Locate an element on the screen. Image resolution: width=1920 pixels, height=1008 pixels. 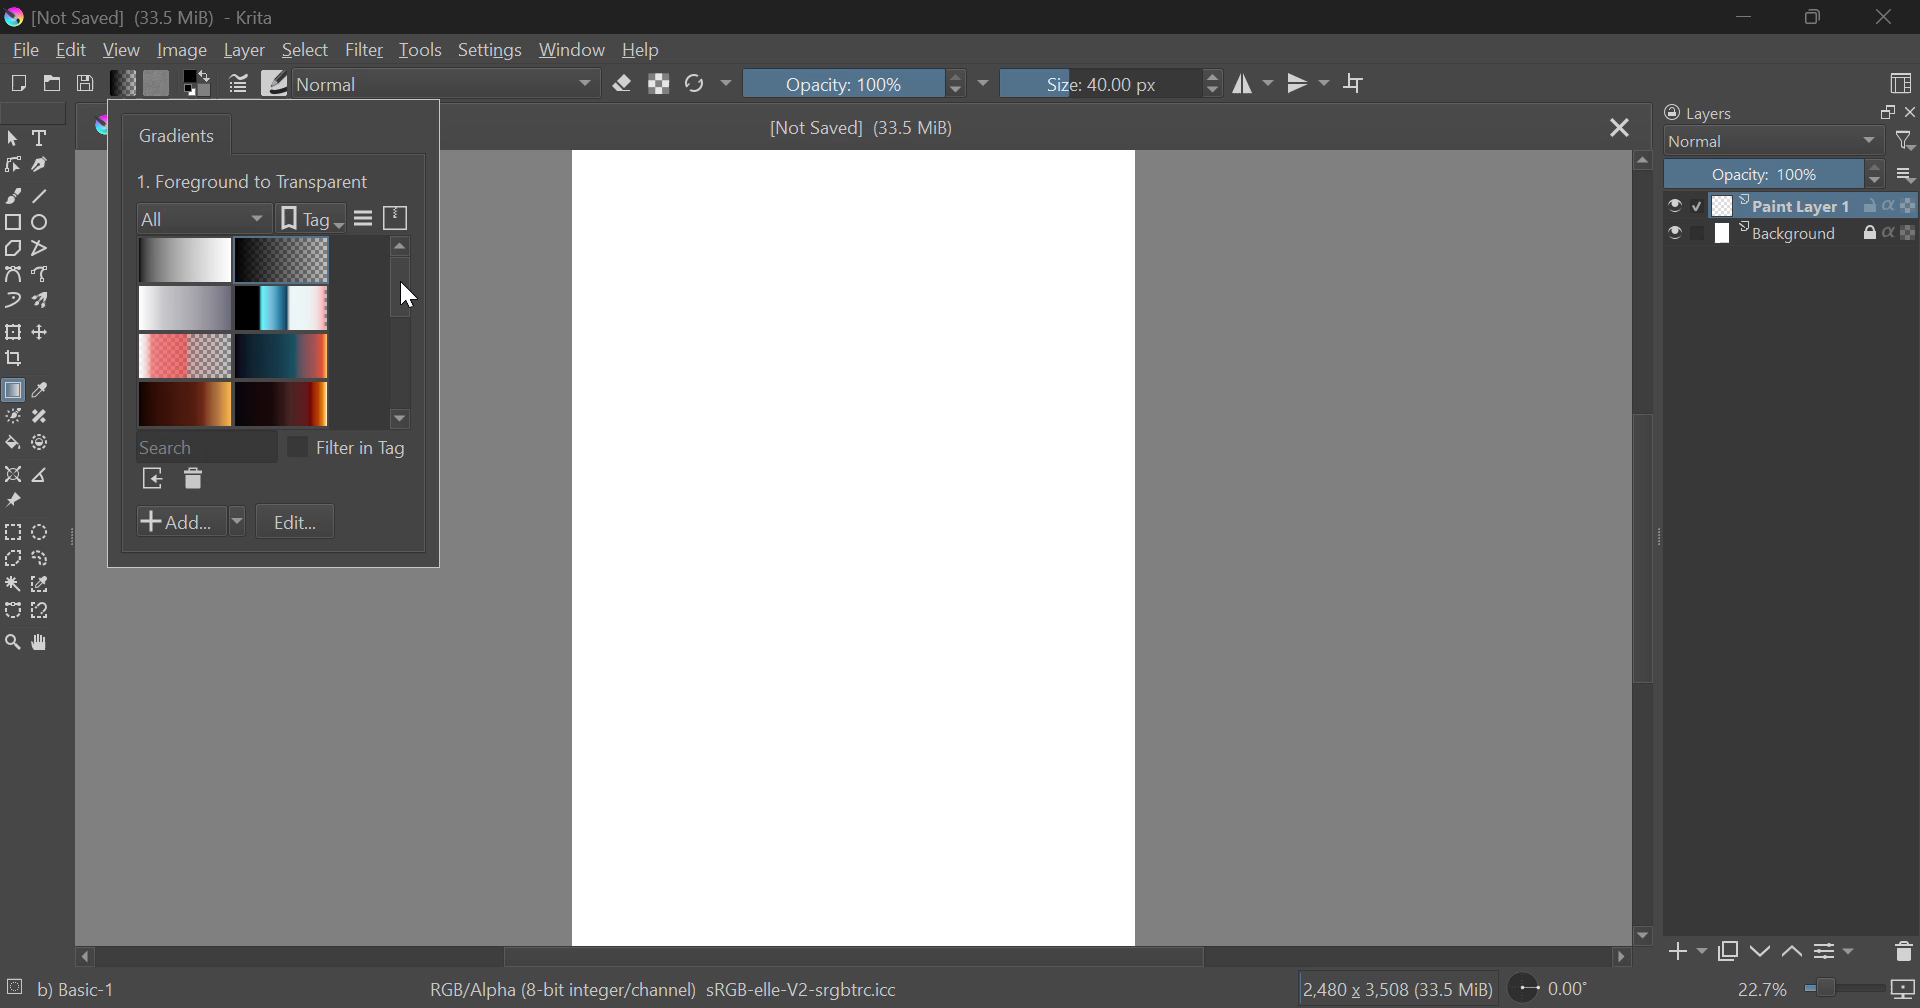
[Not Saved] (33.5 MiB) is located at coordinates (863, 128).